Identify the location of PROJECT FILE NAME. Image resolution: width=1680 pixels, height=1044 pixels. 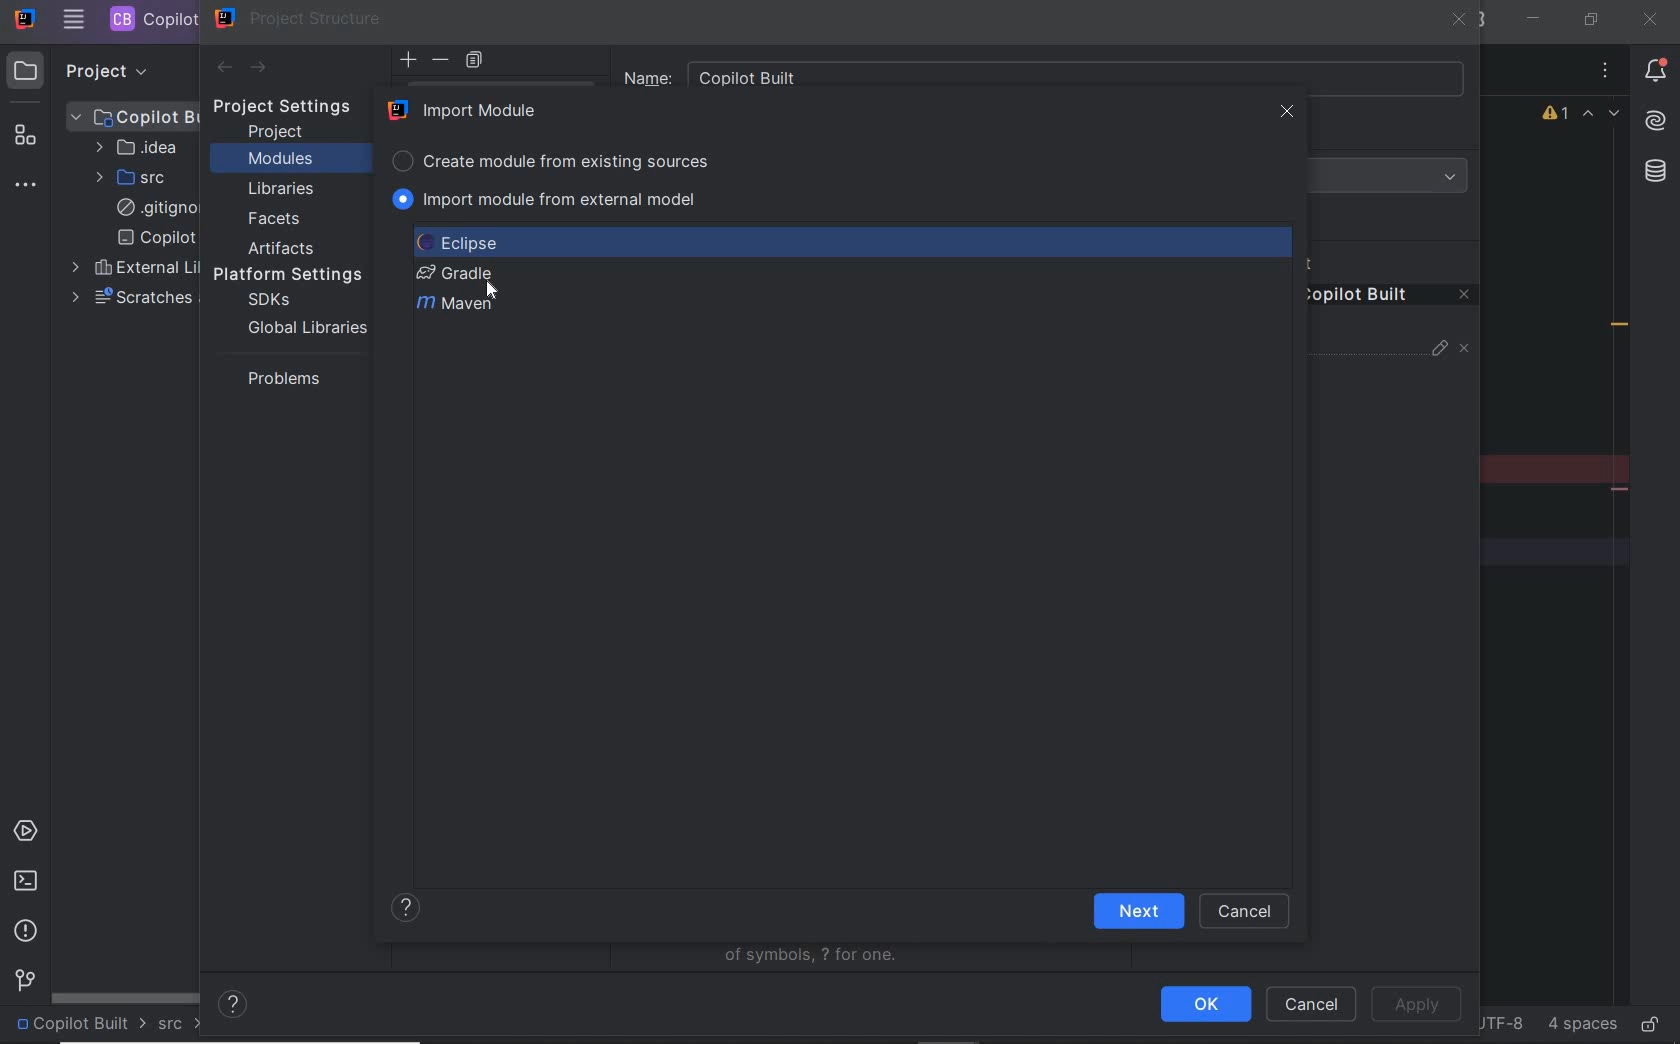
(151, 19).